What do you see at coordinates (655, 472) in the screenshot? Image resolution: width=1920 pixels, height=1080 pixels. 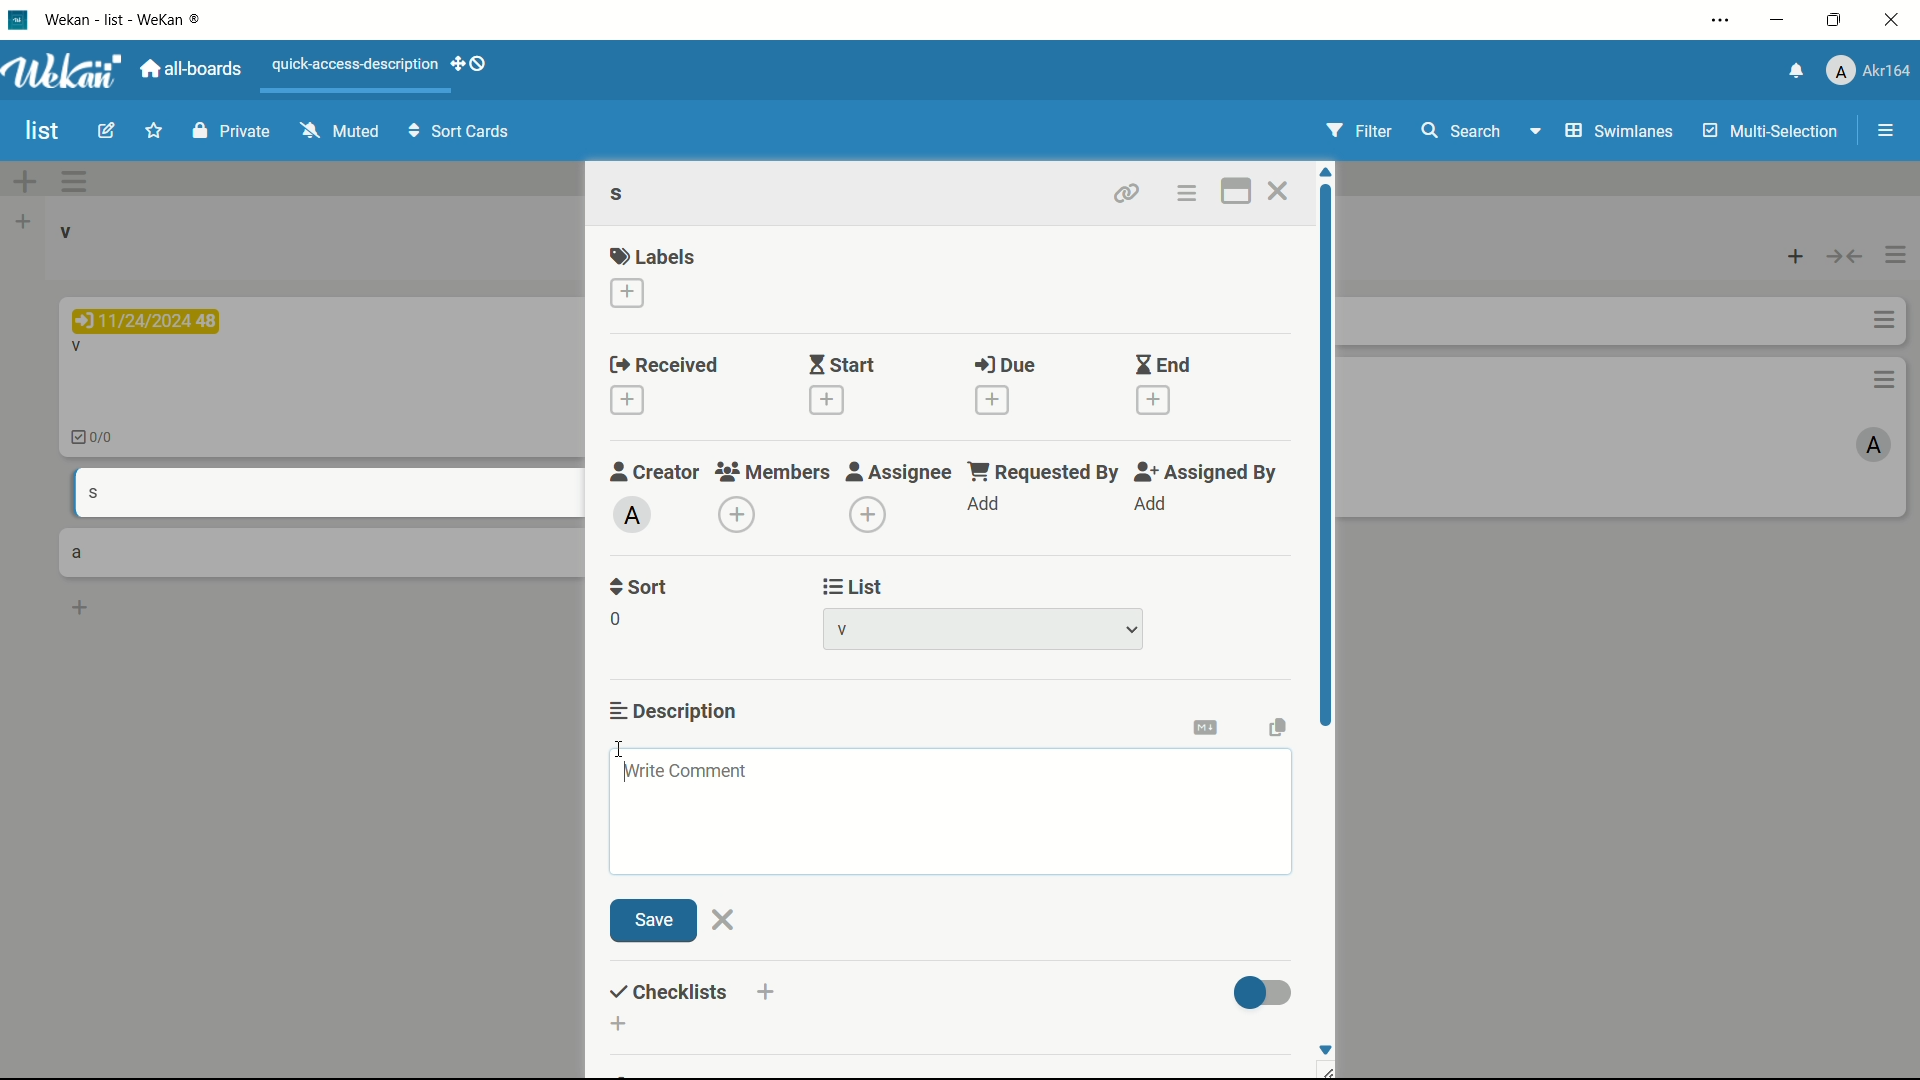 I see `creator` at bounding box center [655, 472].